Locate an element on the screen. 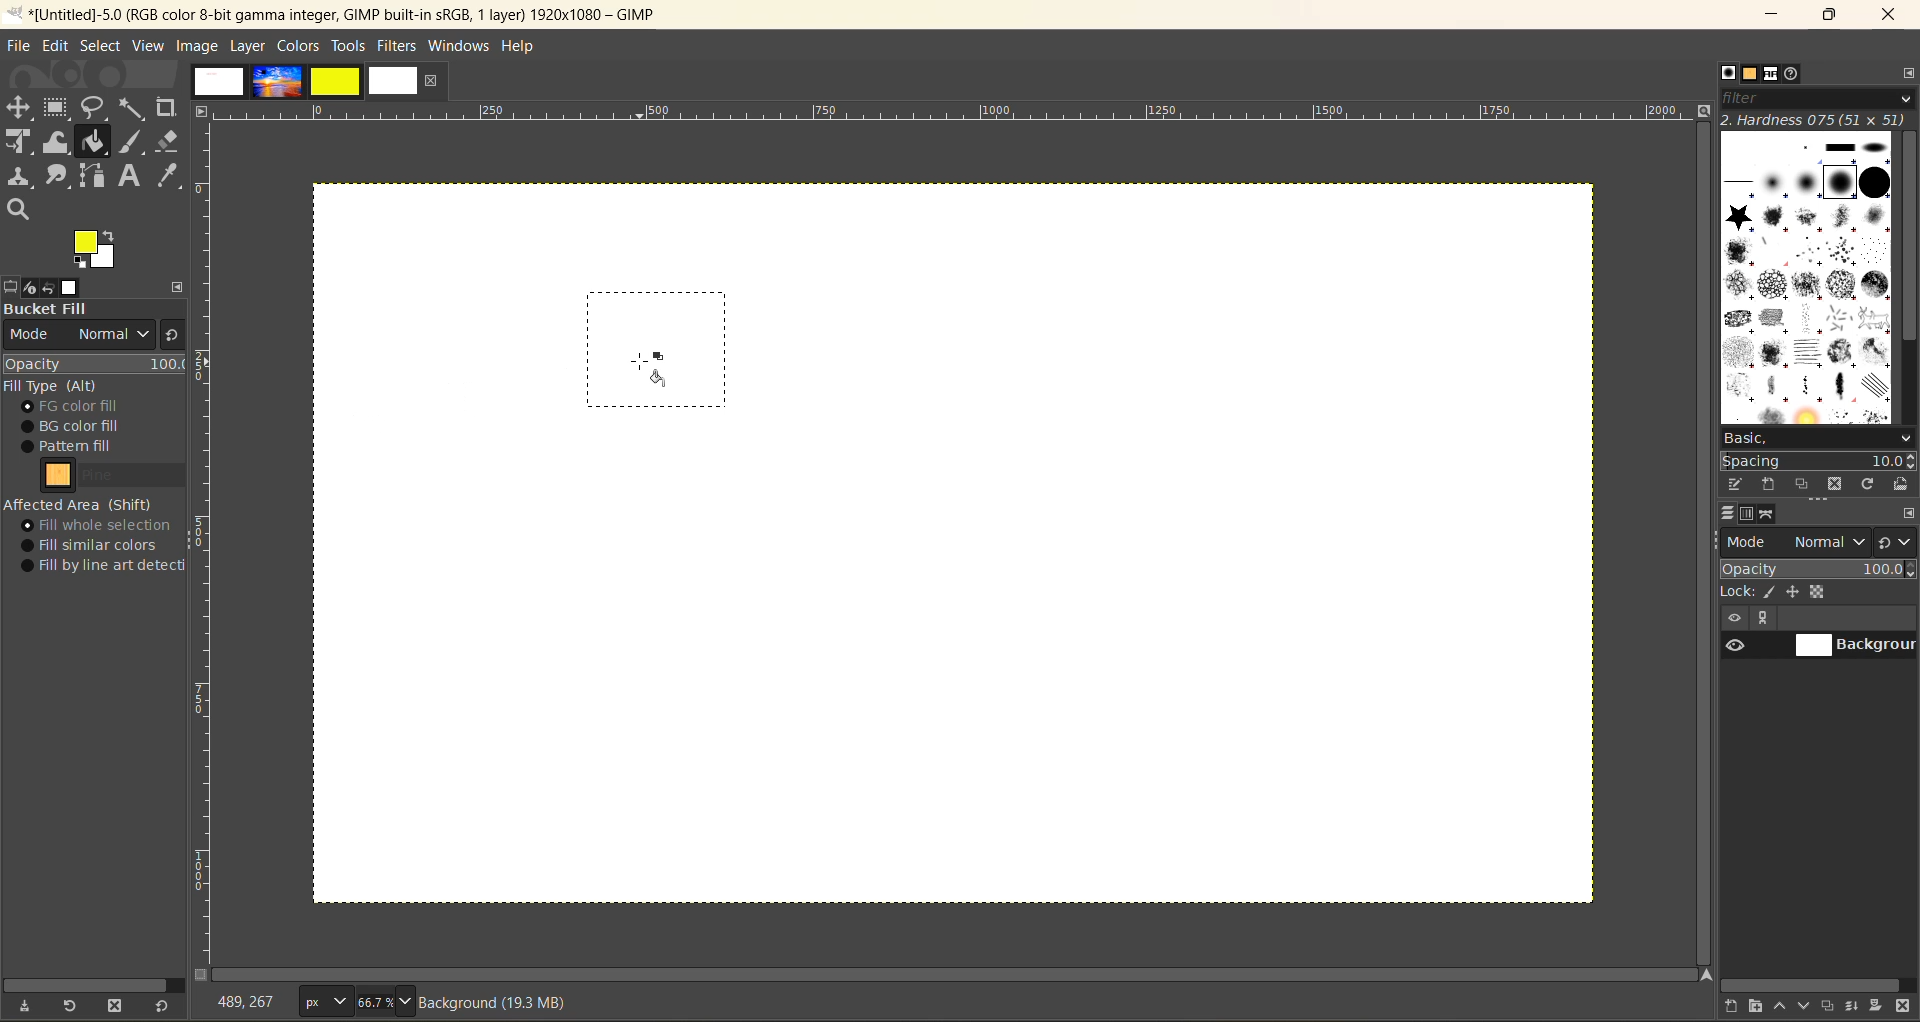  colors is located at coordinates (301, 47).